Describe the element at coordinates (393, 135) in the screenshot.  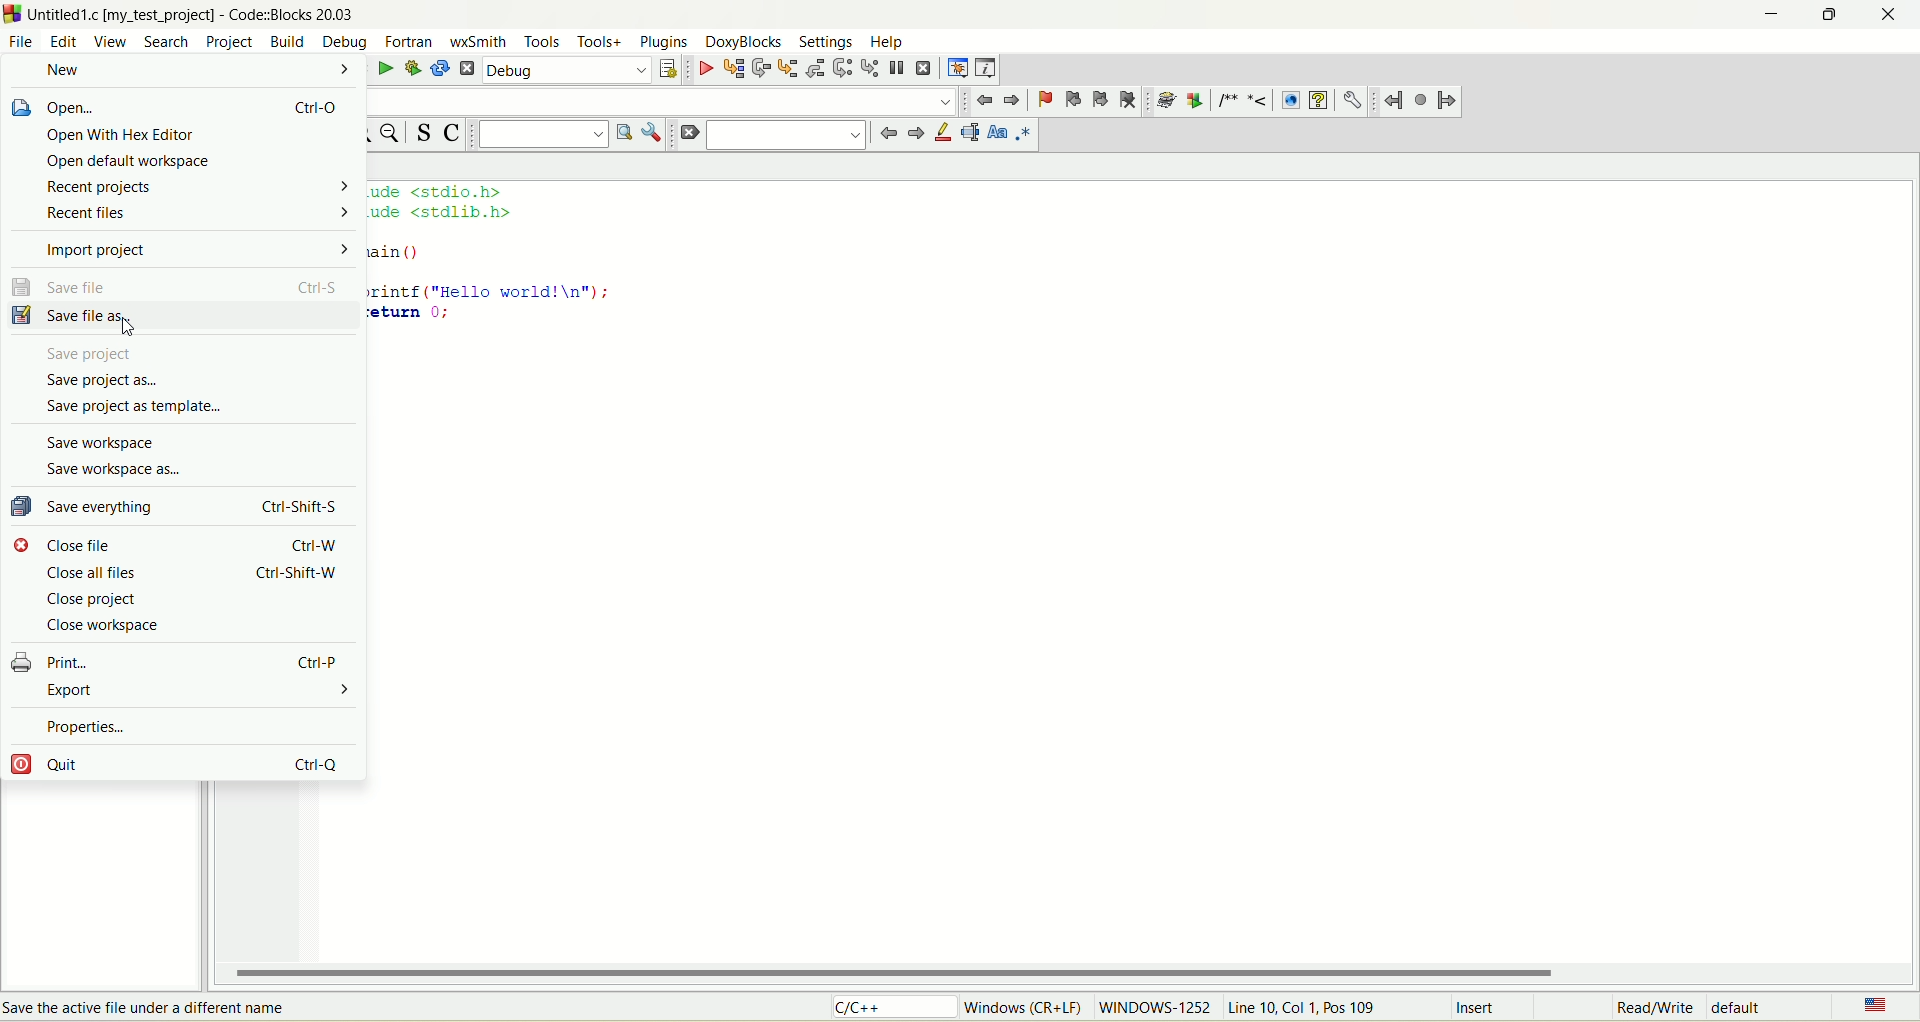
I see `zoom out` at that location.